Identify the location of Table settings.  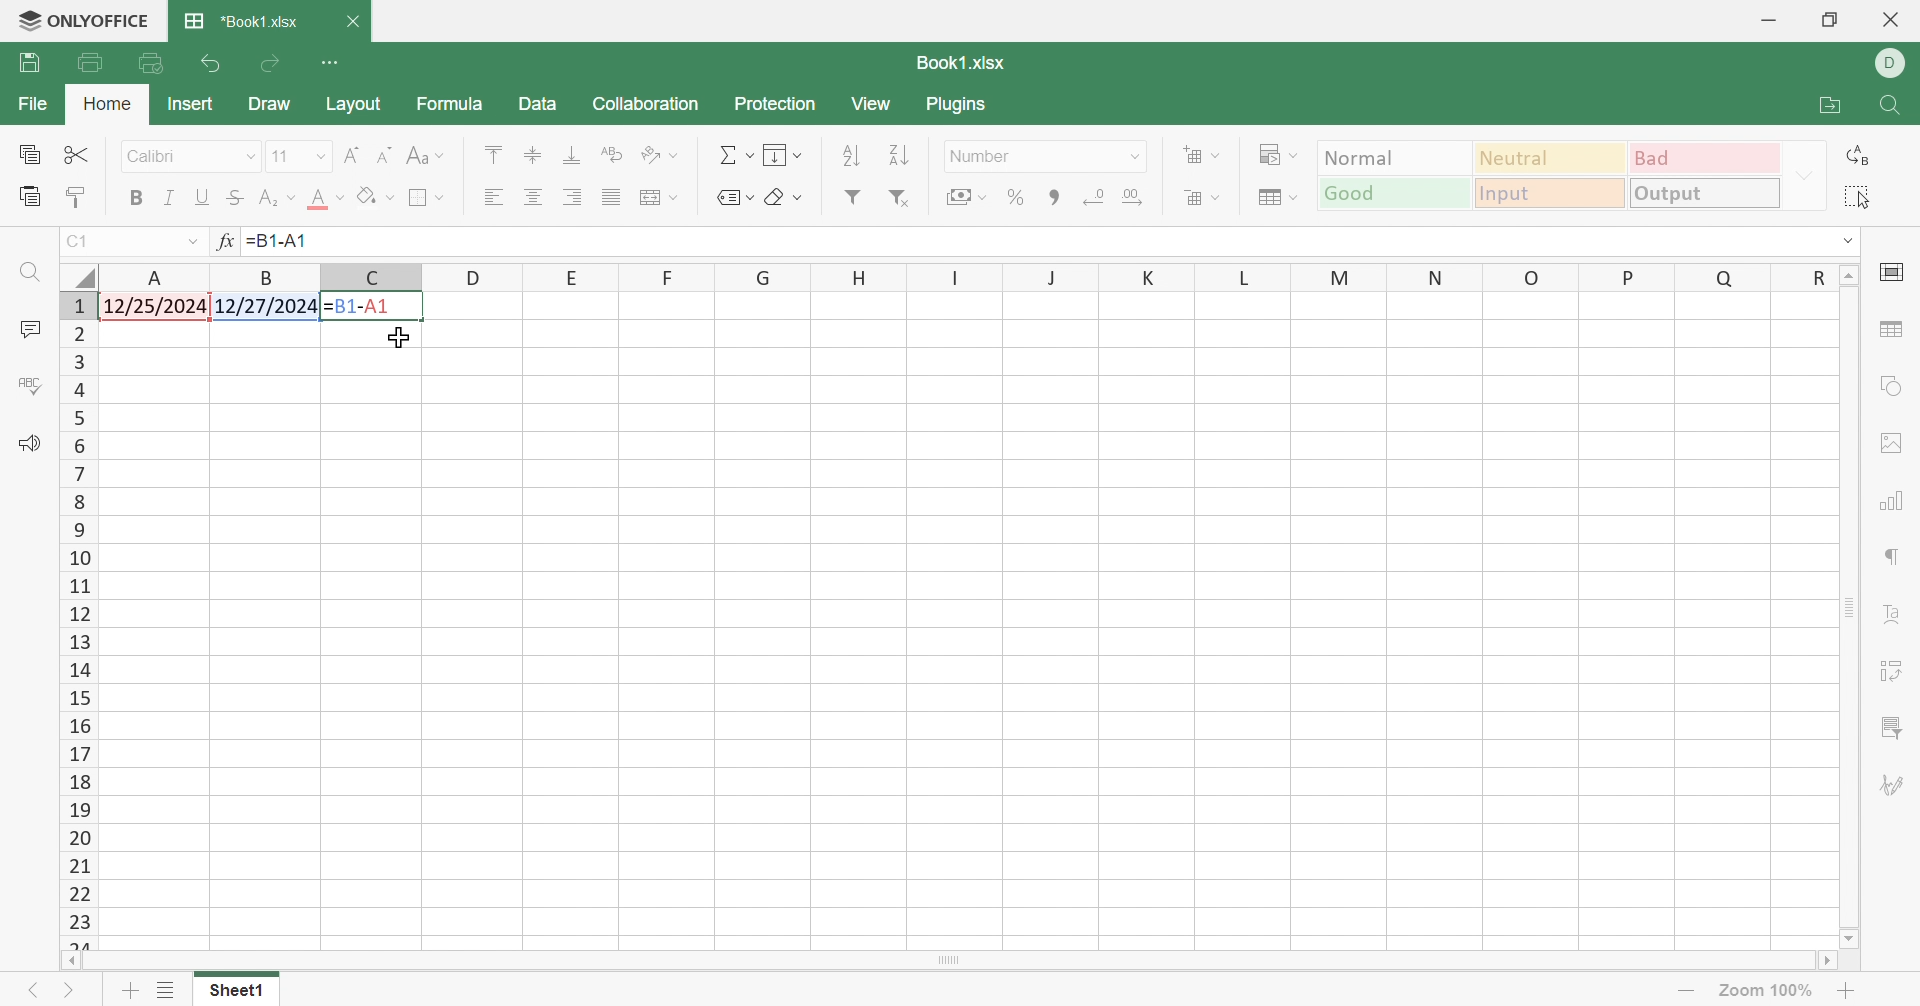
(1889, 334).